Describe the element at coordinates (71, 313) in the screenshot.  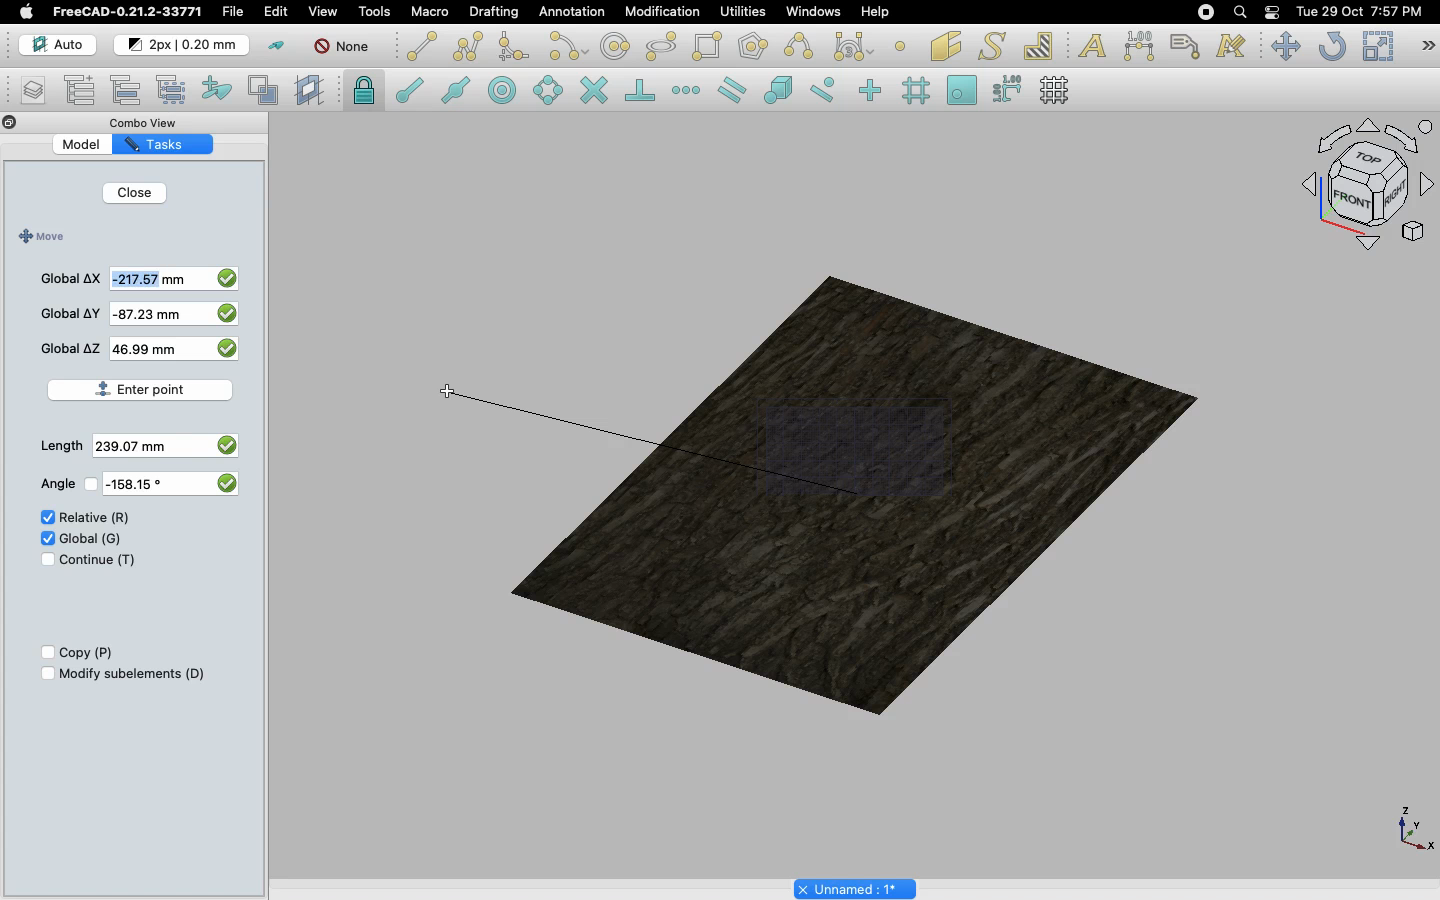
I see `Global Y` at that location.